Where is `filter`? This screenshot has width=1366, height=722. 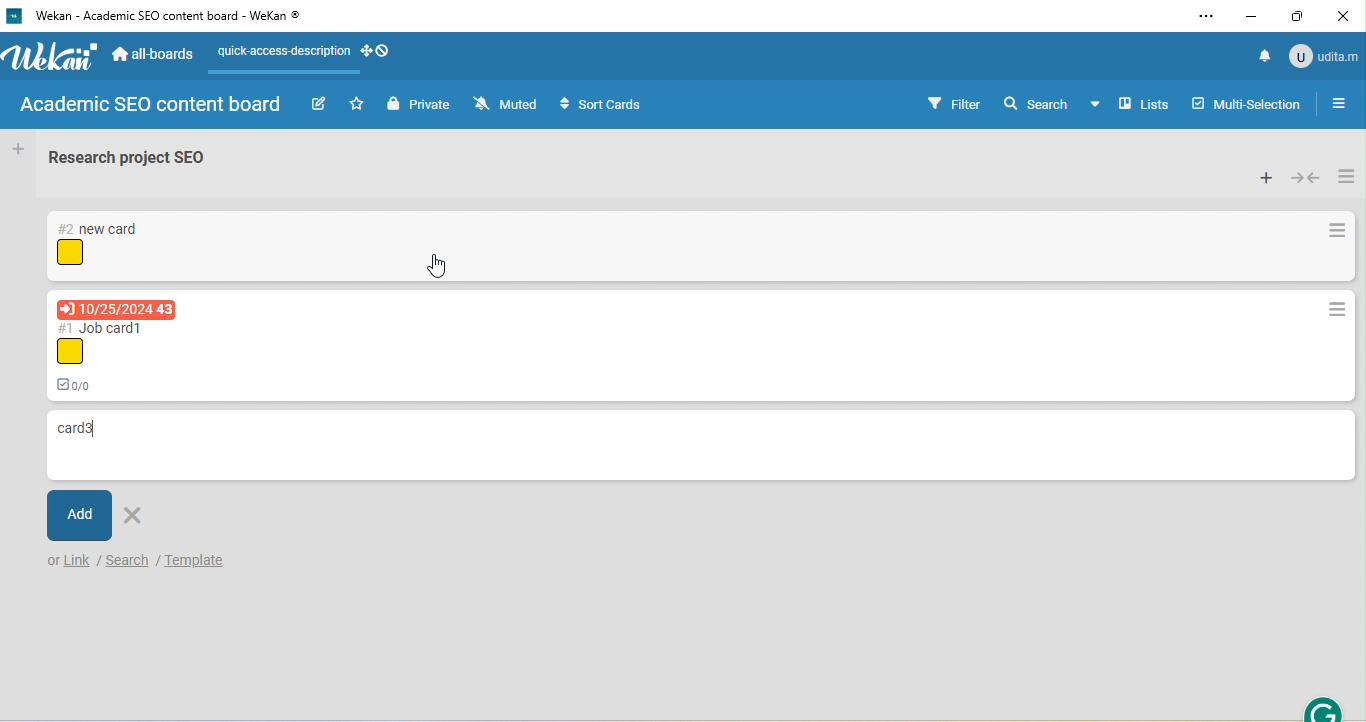 filter is located at coordinates (954, 103).